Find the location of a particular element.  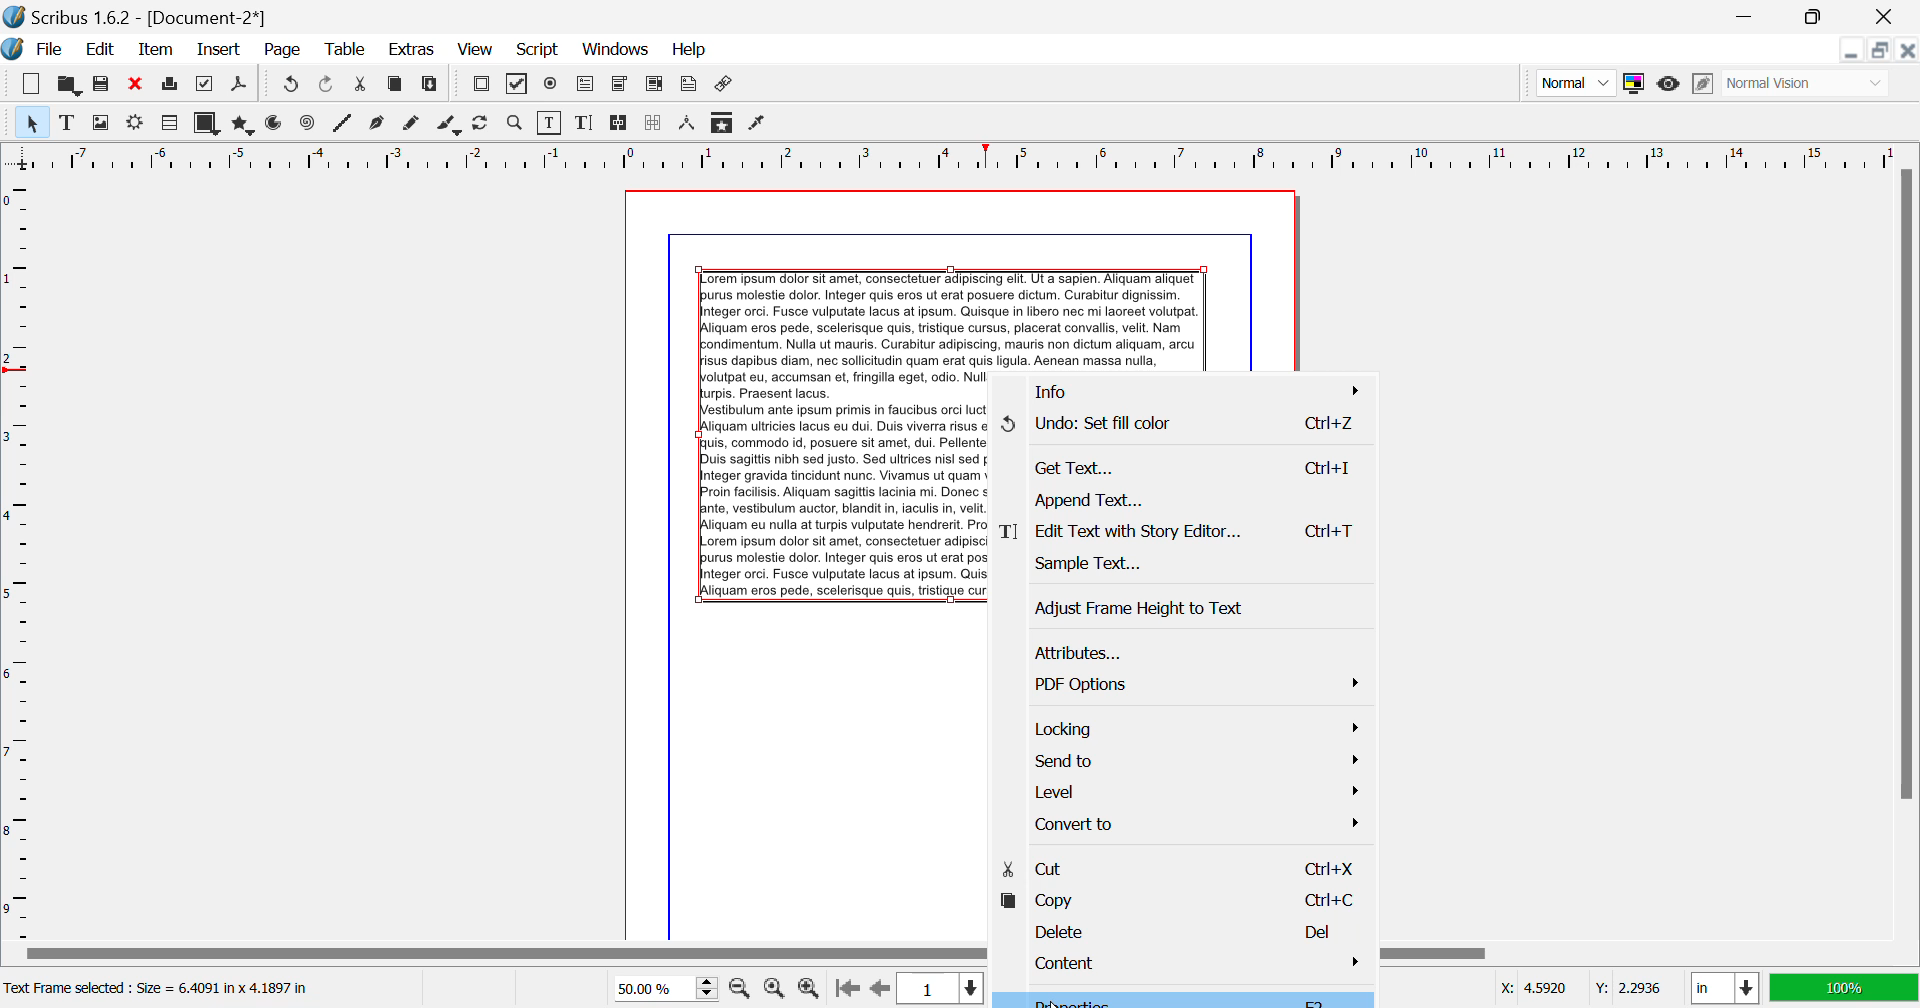

Extras is located at coordinates (409, 50).